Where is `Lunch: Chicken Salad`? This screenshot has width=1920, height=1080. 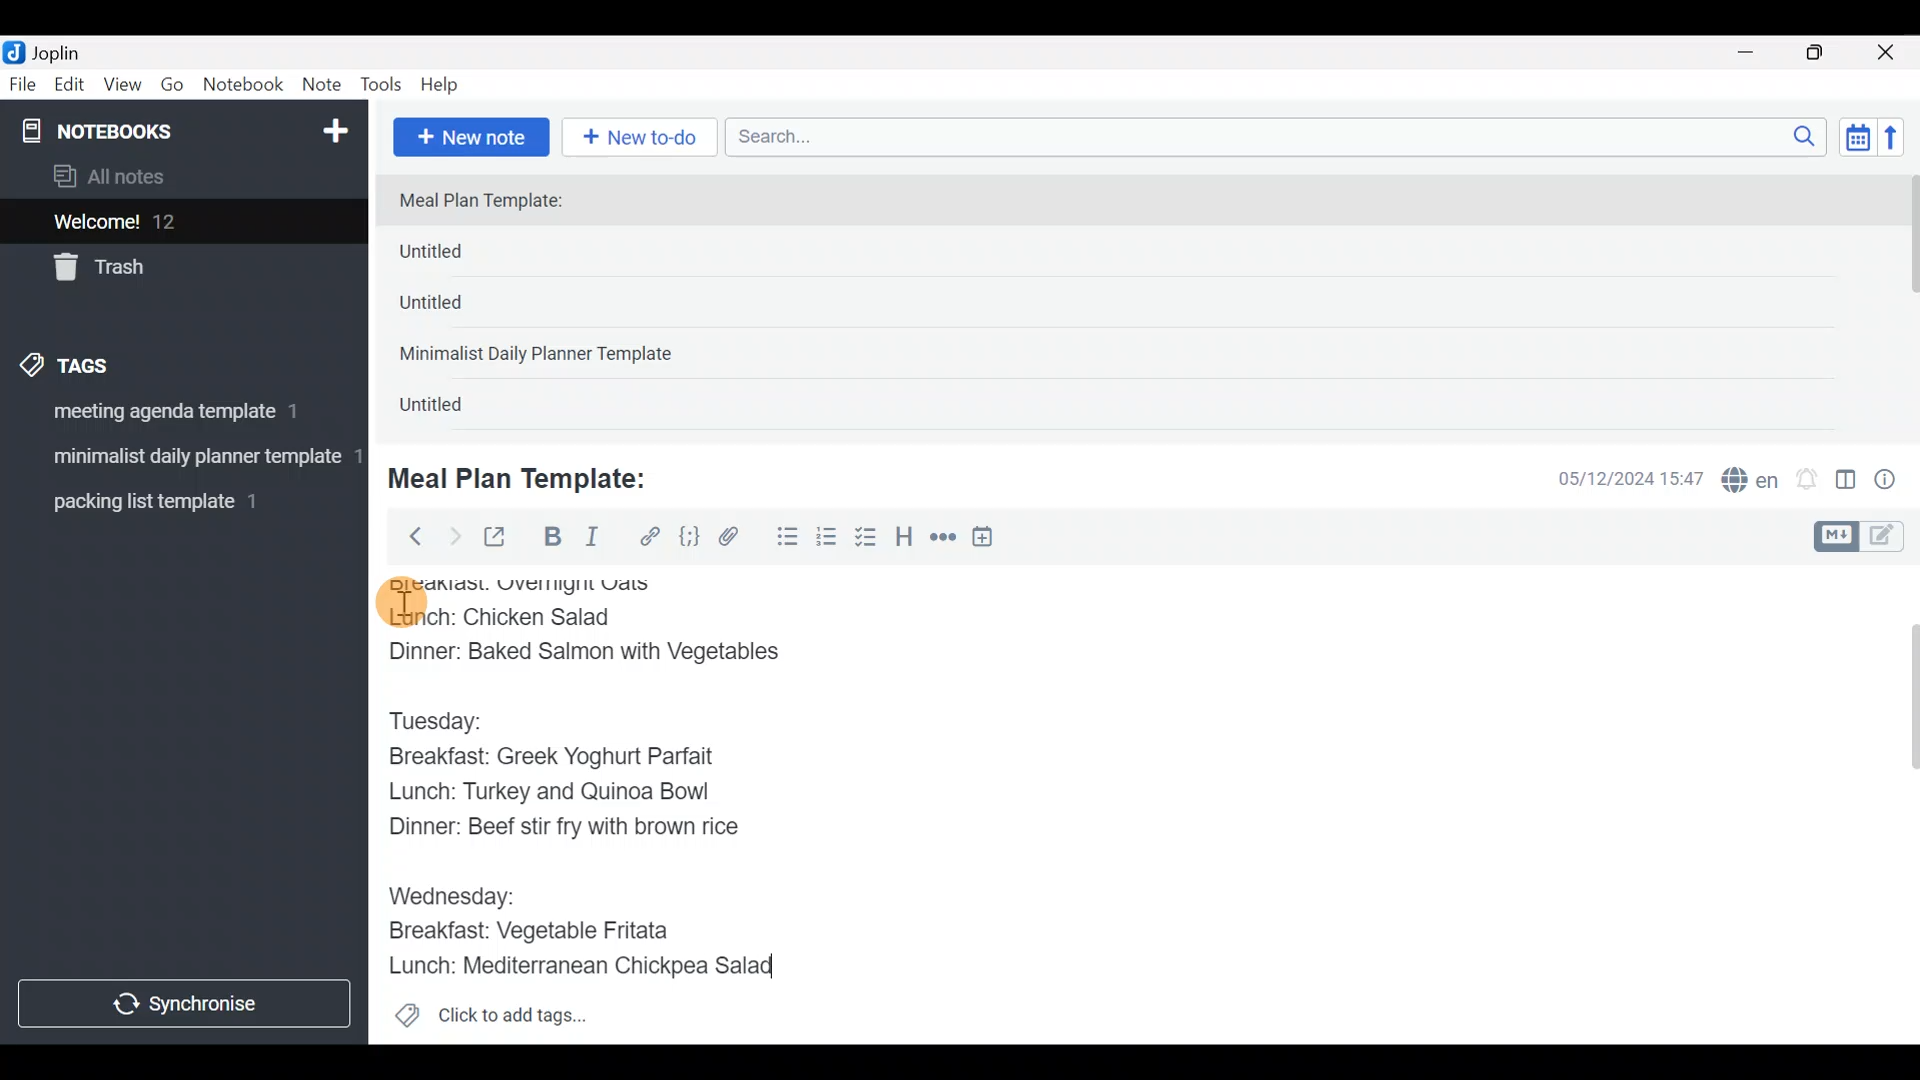 Lunch: Chicken Salad is located at coordinates (507, 616).